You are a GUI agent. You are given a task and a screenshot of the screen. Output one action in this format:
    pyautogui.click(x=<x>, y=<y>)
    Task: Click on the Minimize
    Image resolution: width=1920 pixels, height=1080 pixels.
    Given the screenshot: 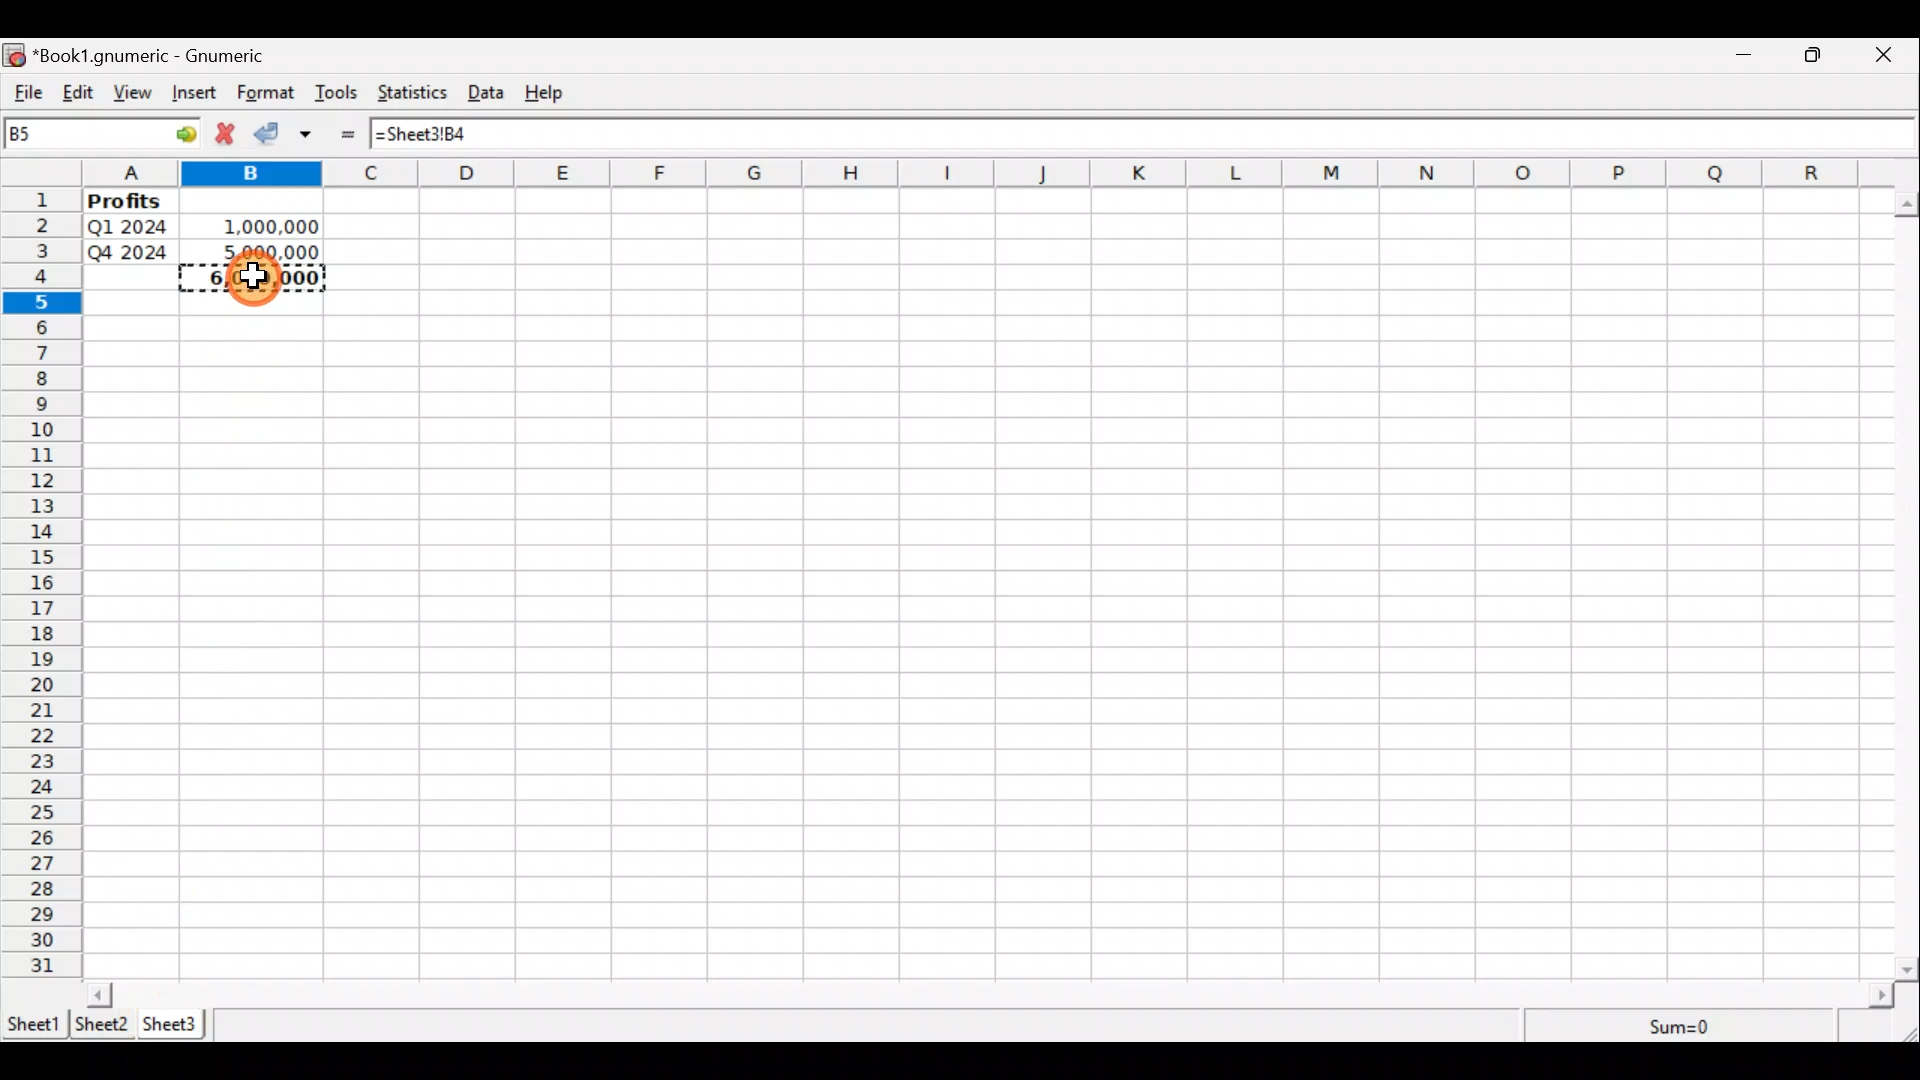 What is the action you would take?
    pyautogui.click(x=1745, y=57)
    